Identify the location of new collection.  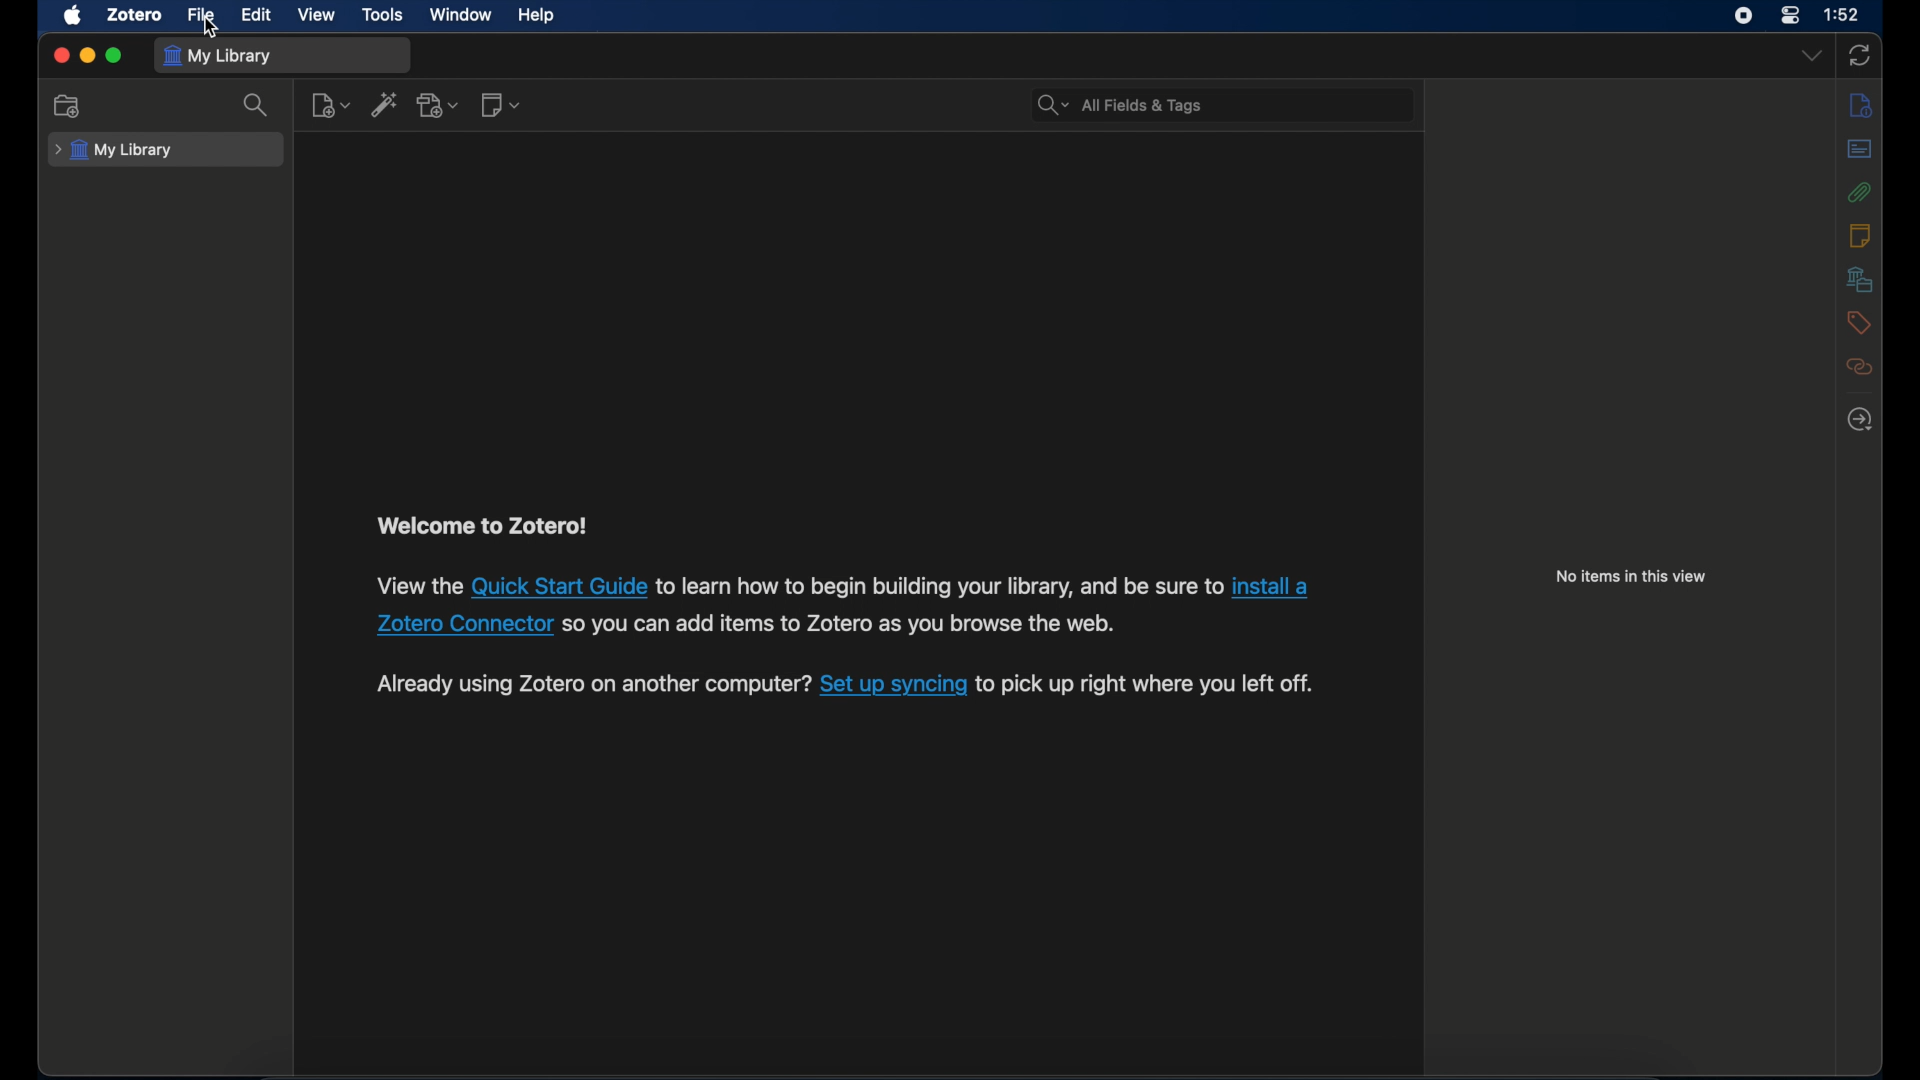
(68, 106).